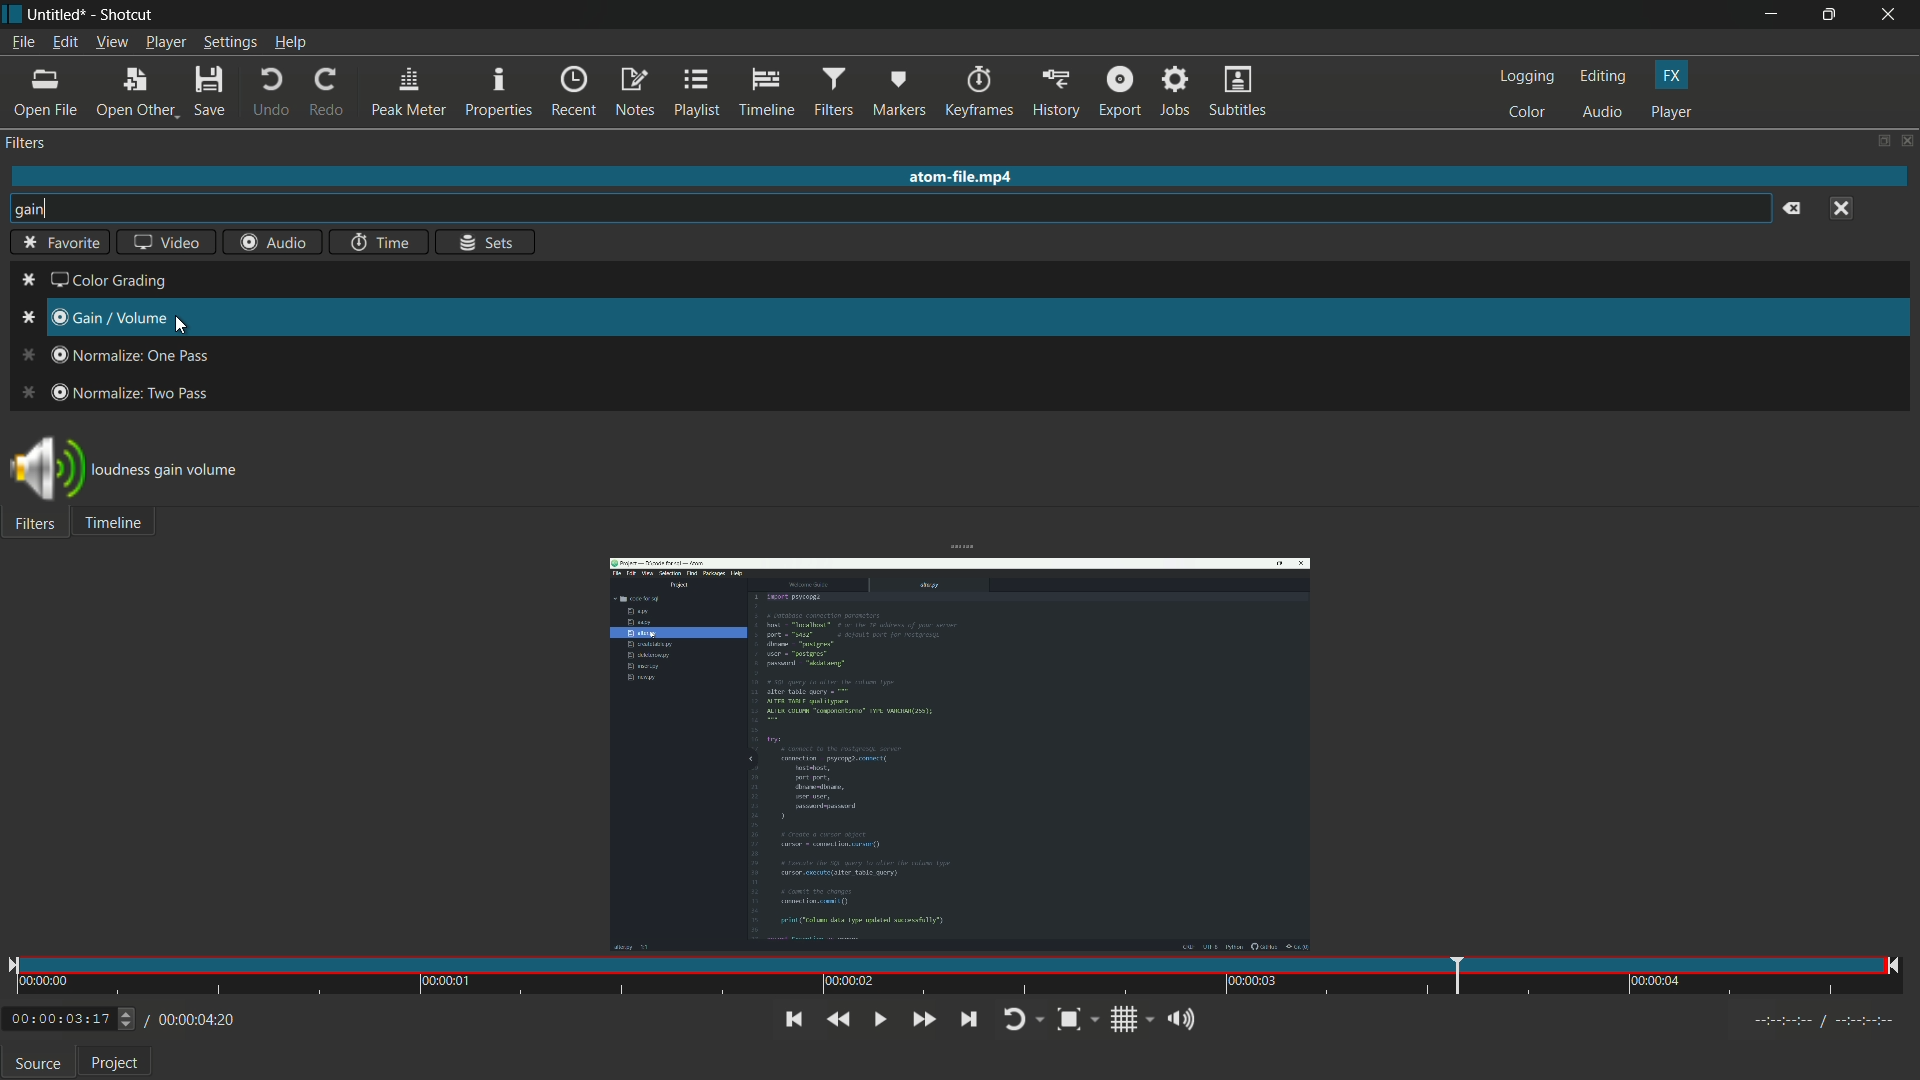 The height and width of the screenshot is (1080, 1920). I want to click on player menu, so click(166, 42).